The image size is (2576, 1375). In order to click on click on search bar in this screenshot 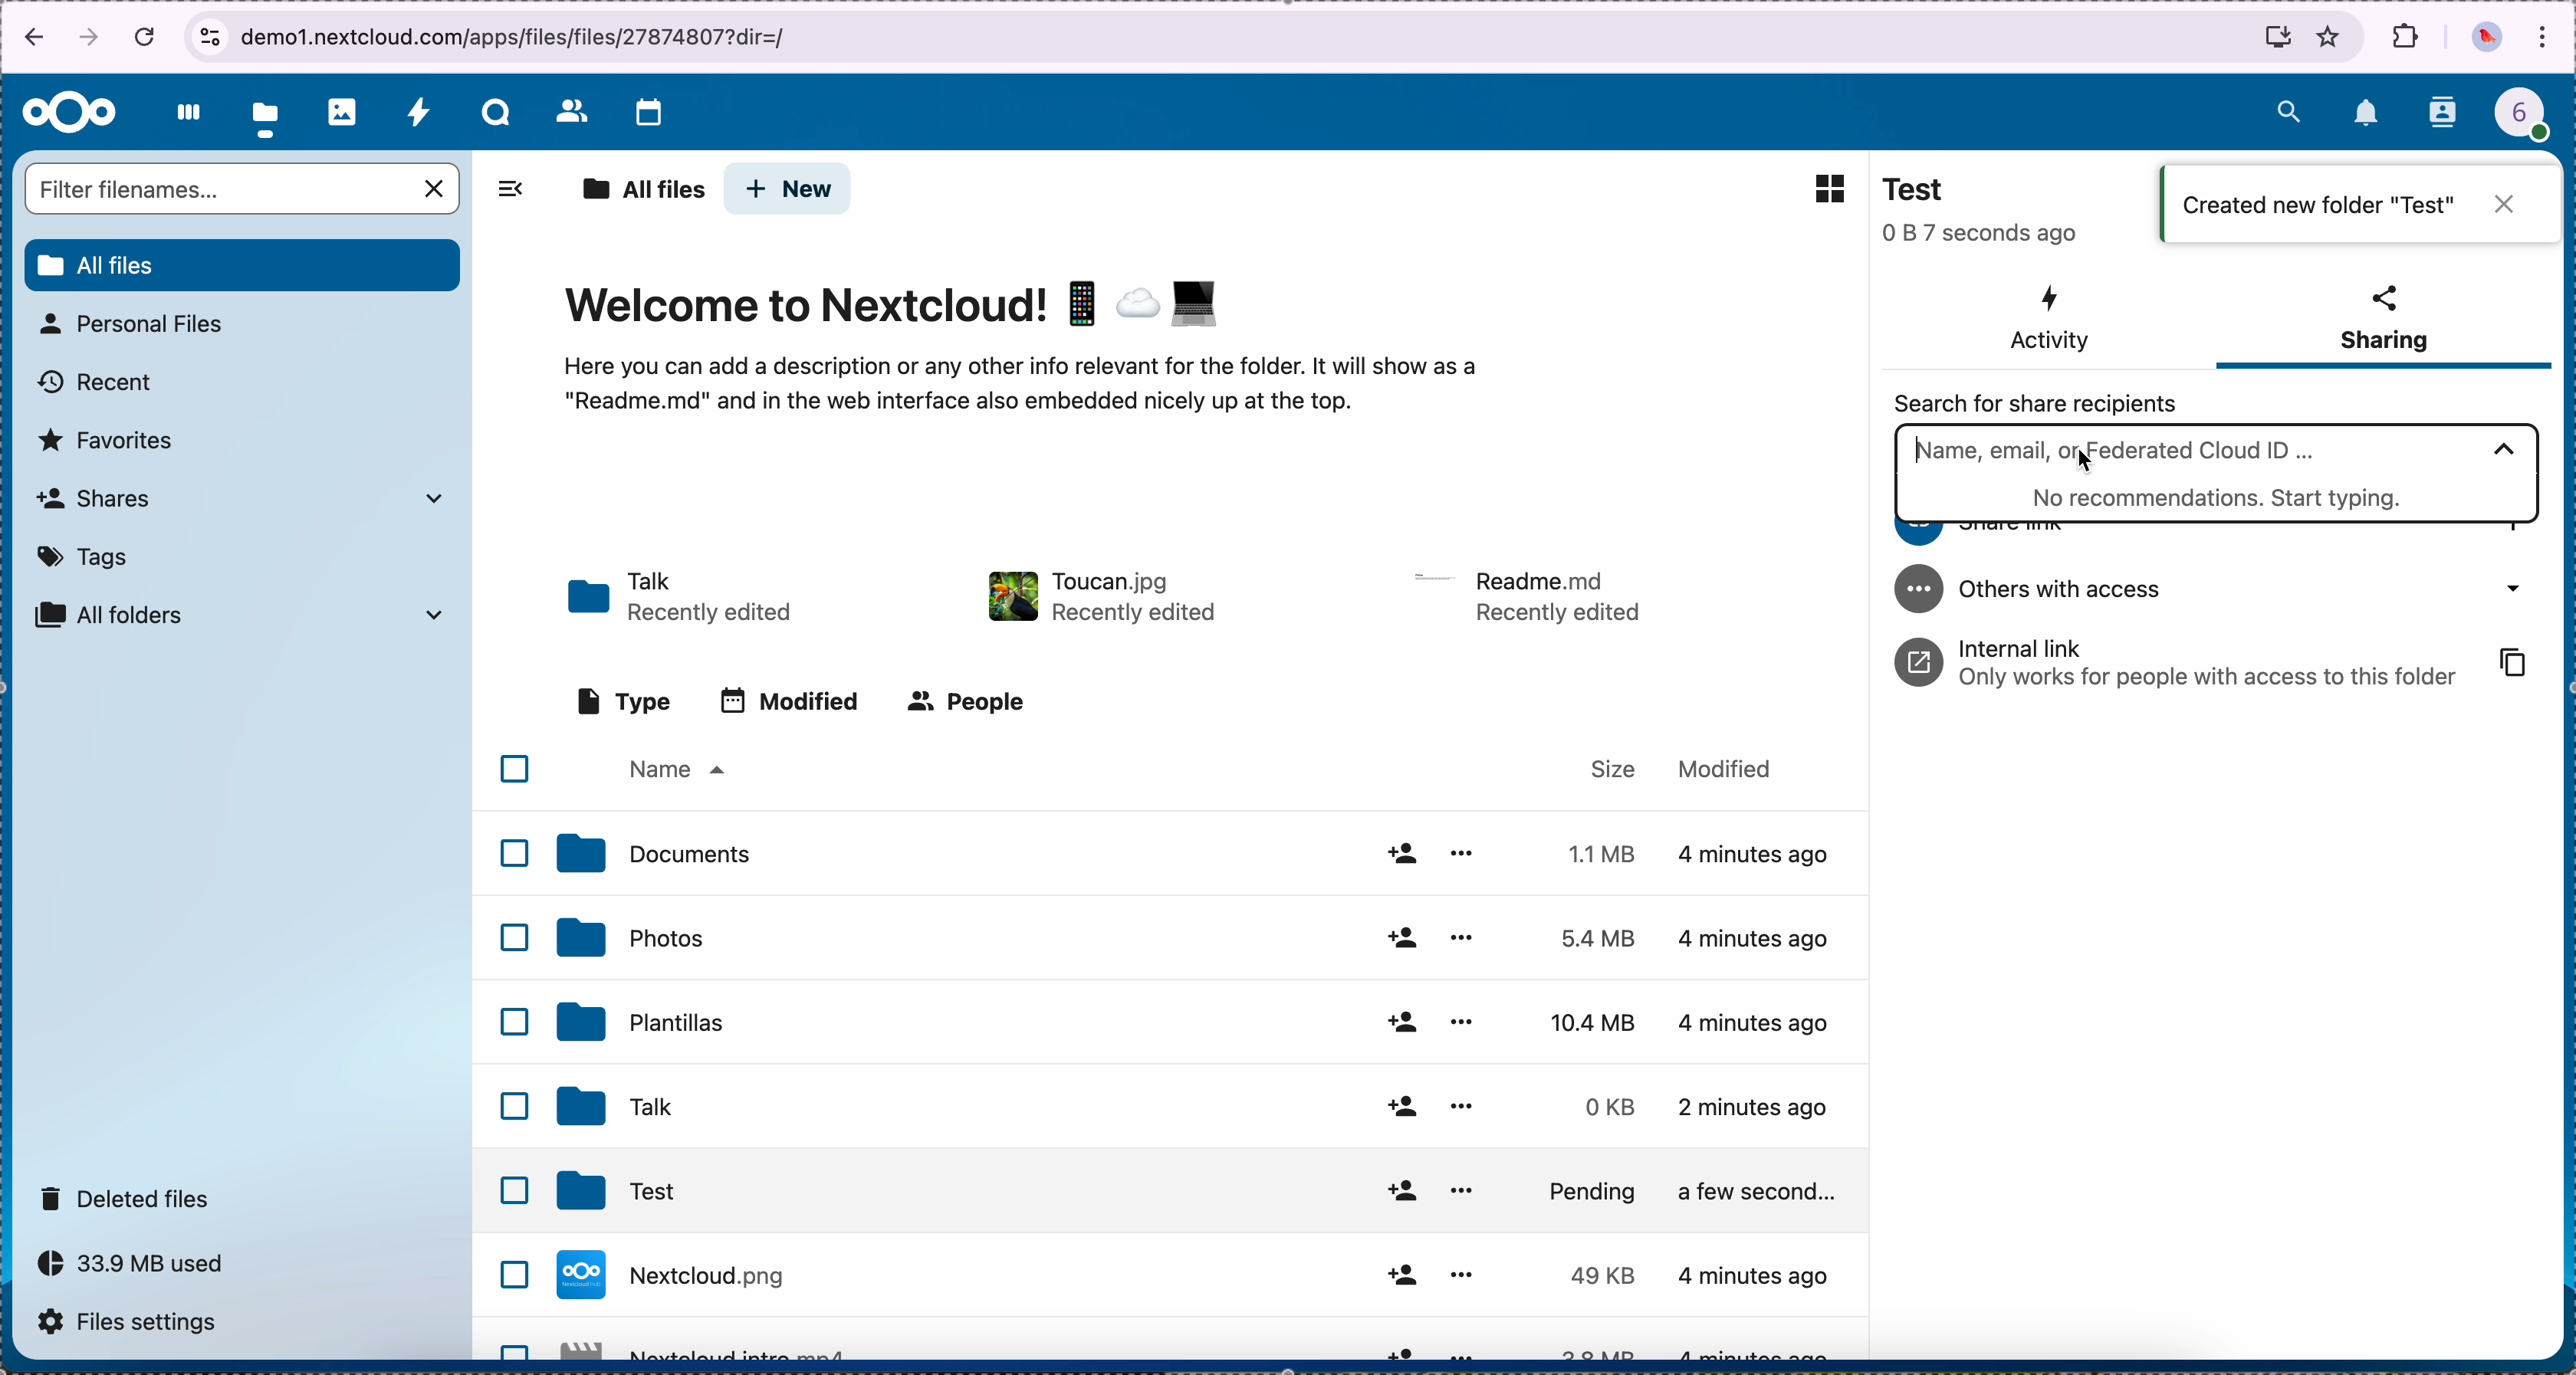, I will do `click(2217, 453)`.